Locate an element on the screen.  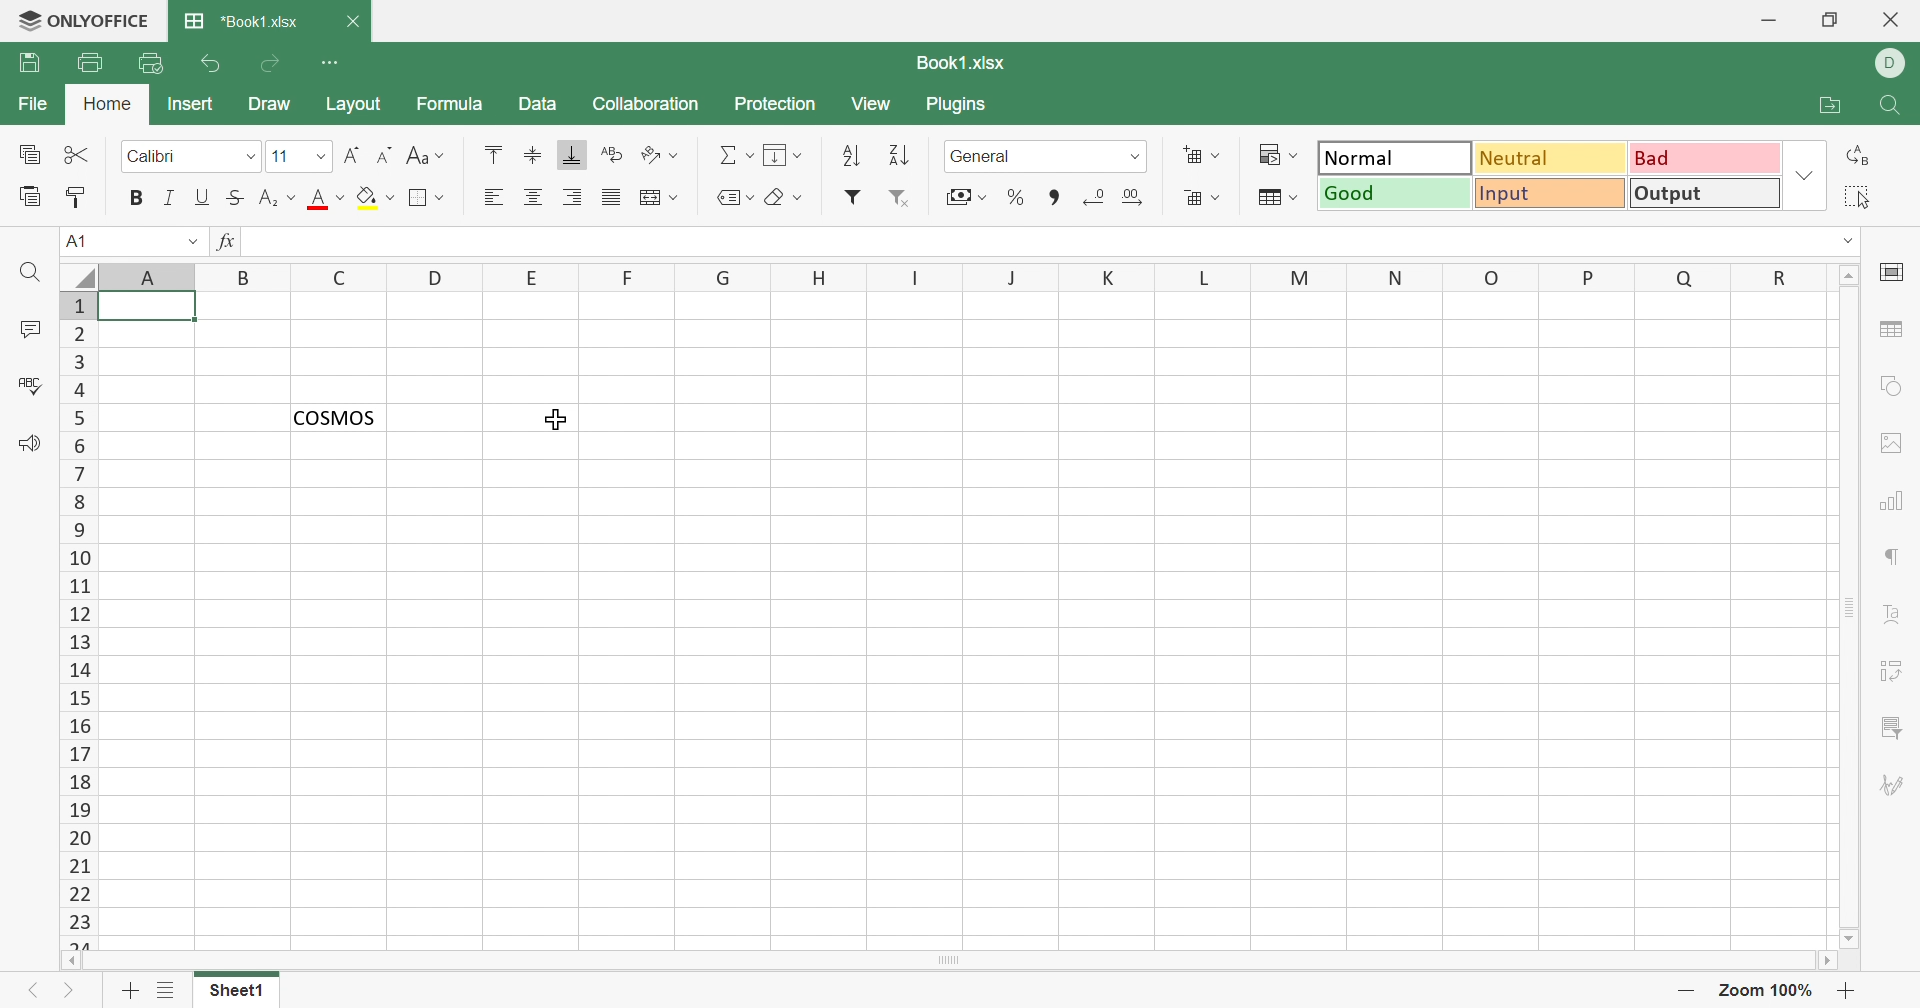
fx is located at coordinates (231, 243).